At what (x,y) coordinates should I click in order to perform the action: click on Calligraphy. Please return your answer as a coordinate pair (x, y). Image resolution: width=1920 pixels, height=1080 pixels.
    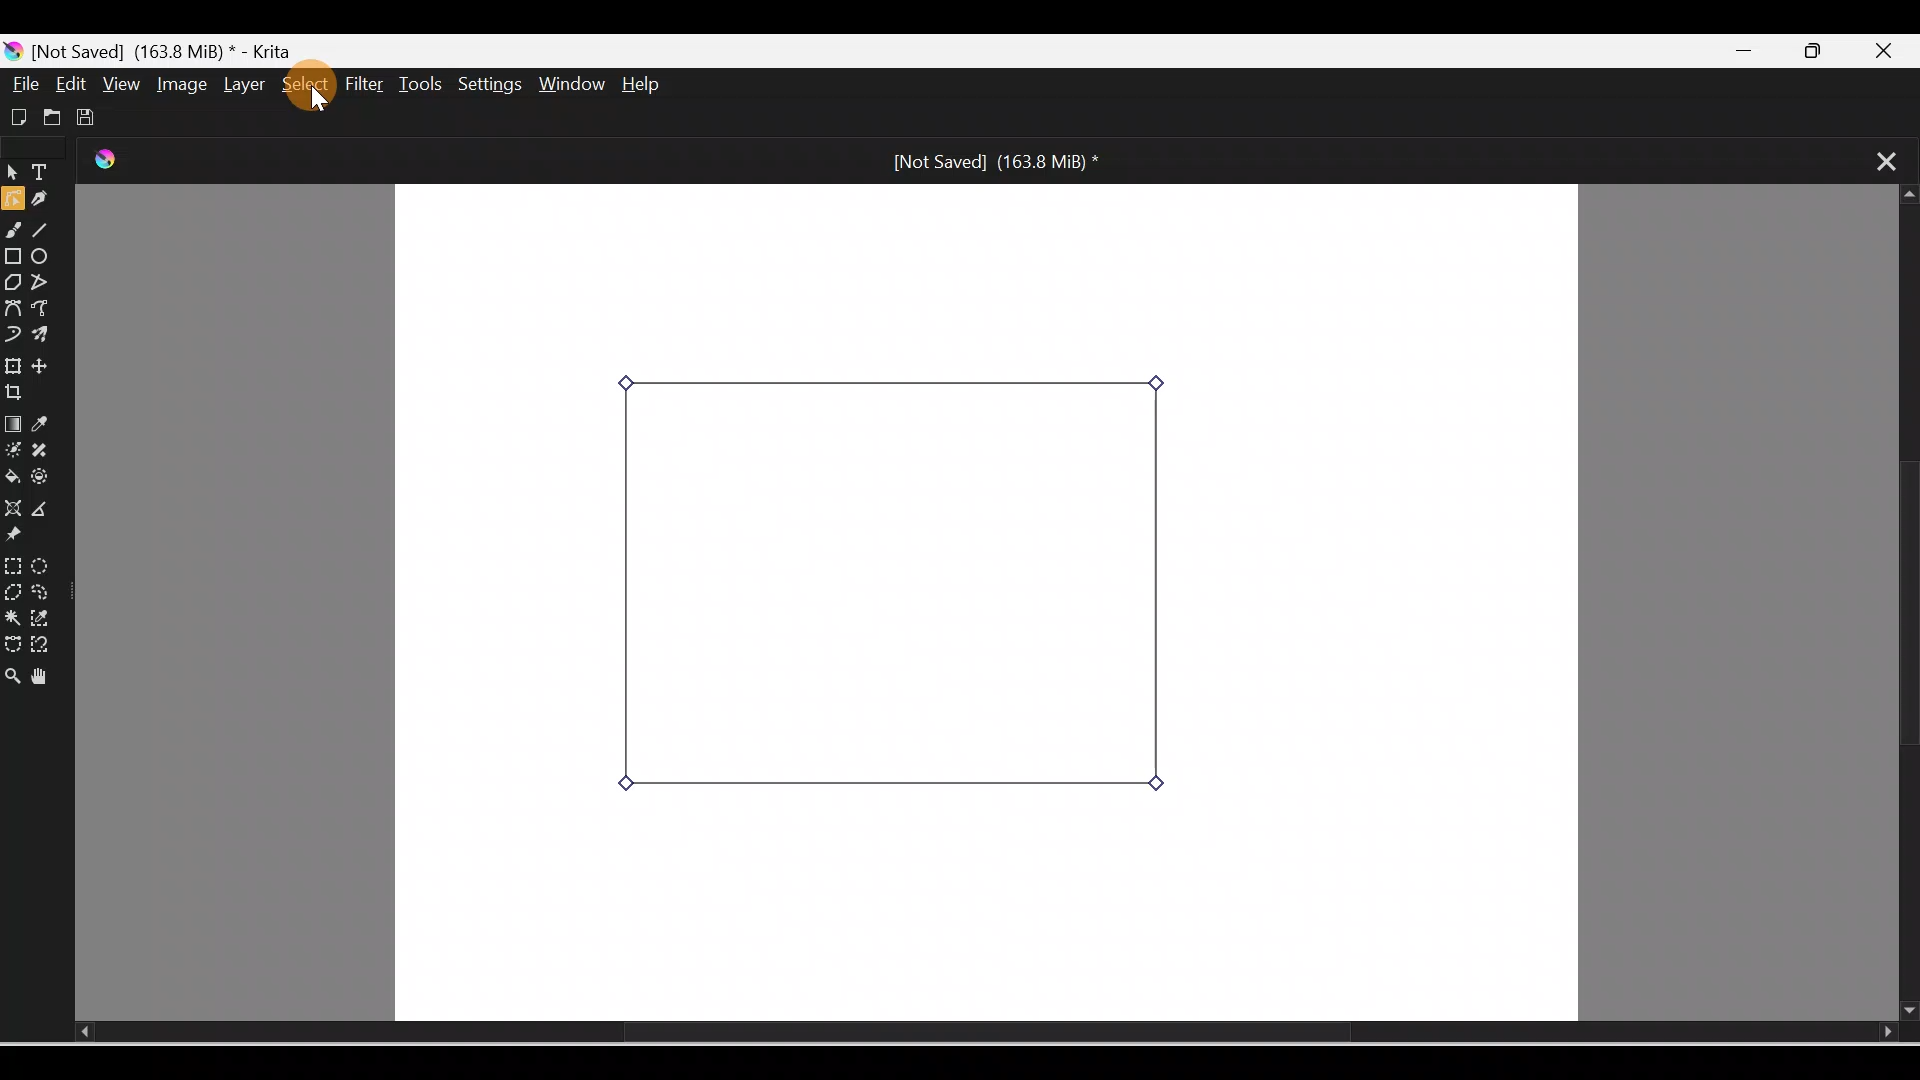
    Looking at the image, I should click on (47, 201).